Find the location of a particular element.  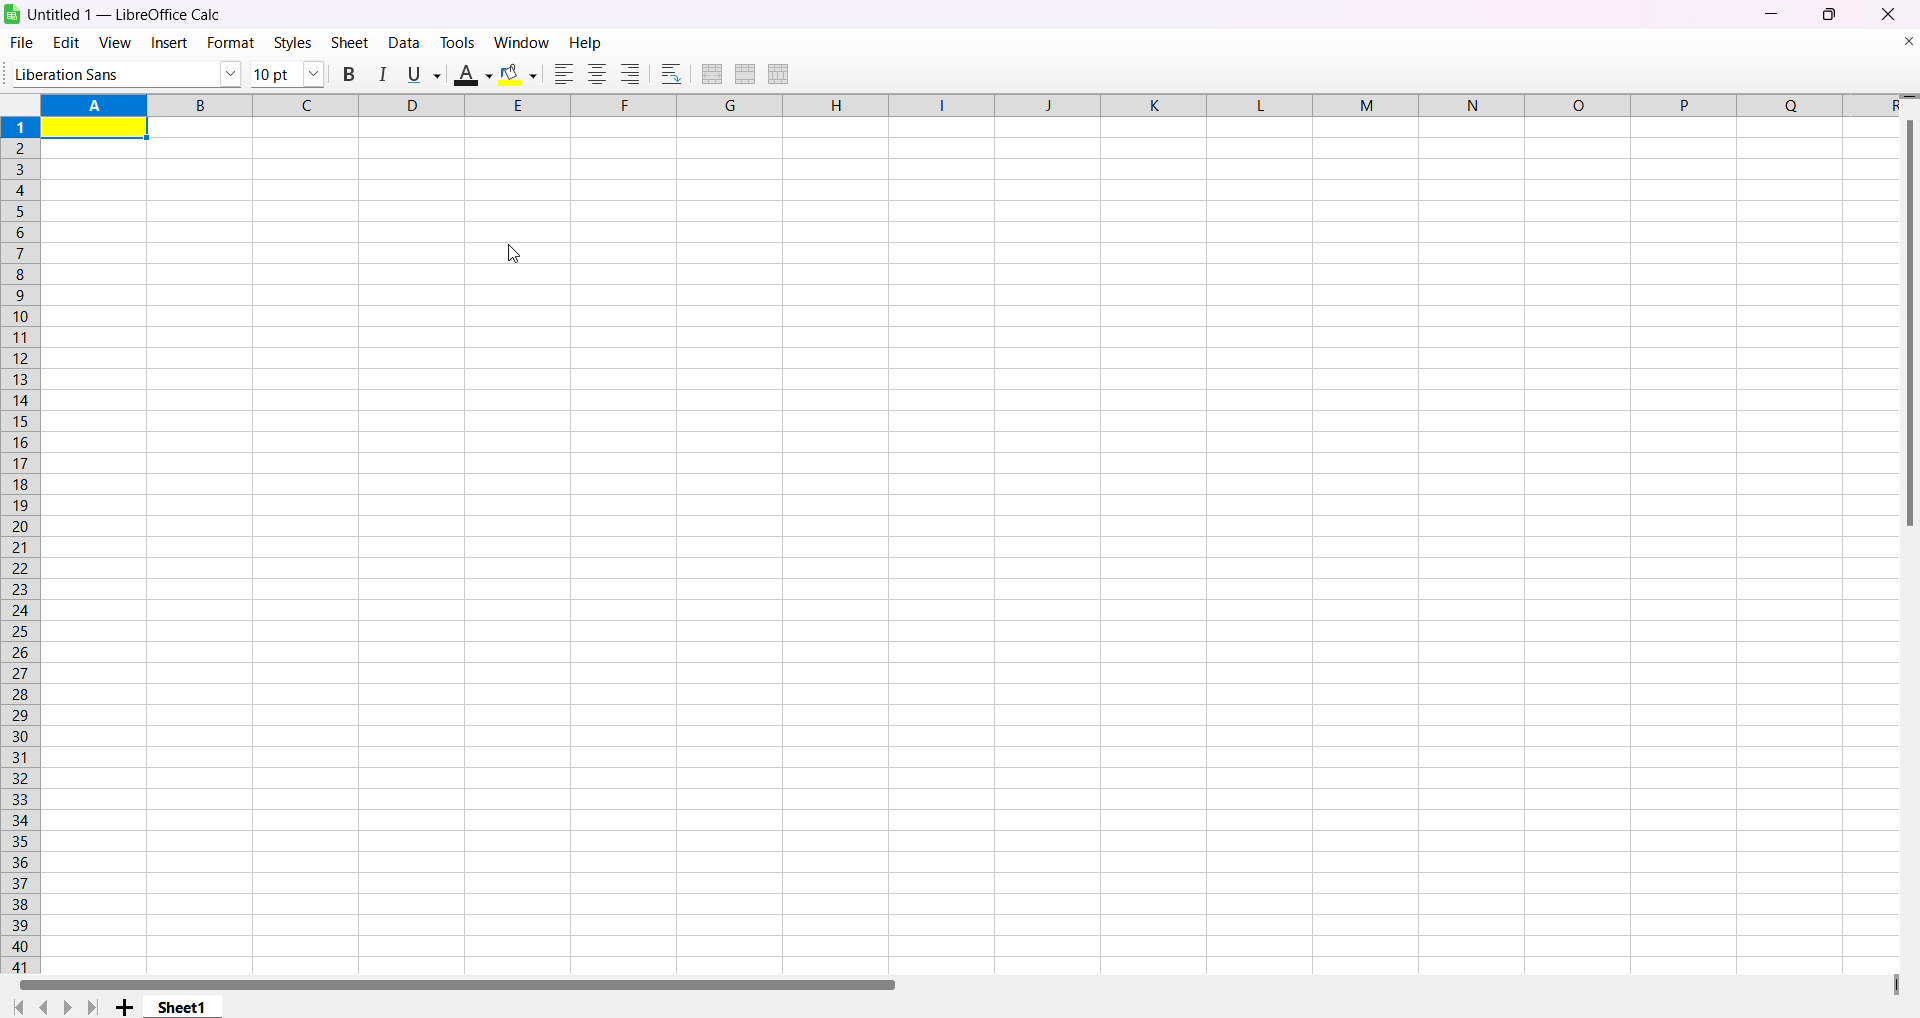

first is located at coordinates (15, 1005).